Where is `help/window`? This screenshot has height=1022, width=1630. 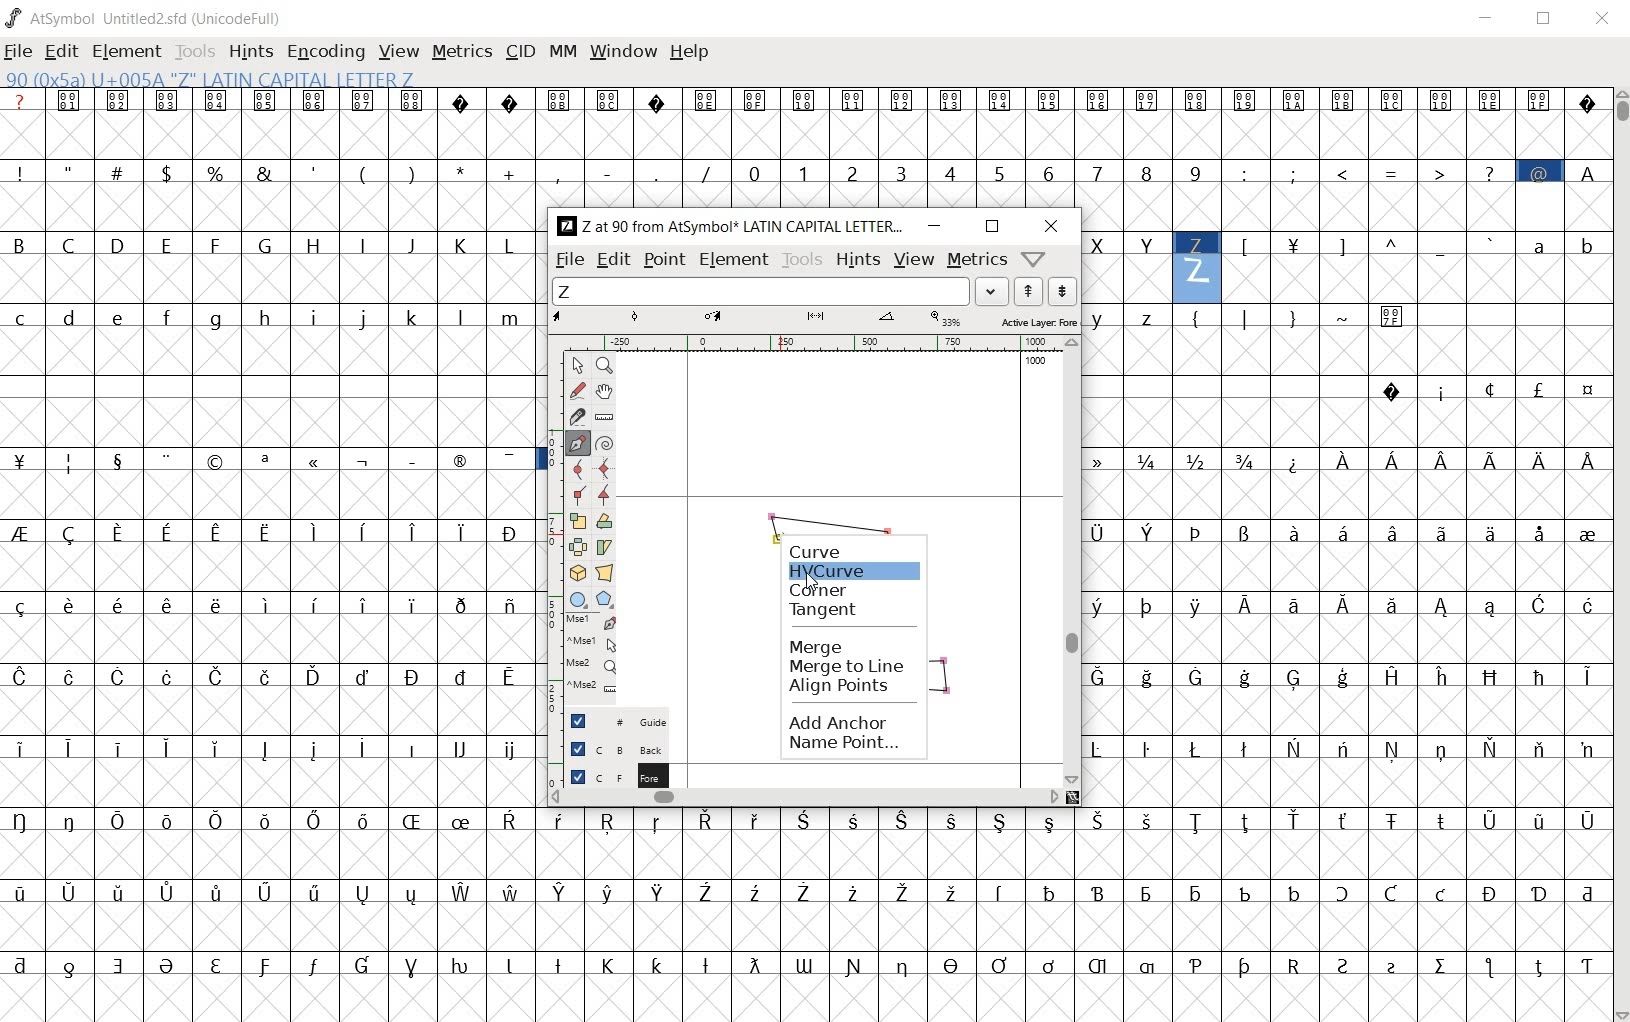
help/window is located at coordinates (1034, 259).